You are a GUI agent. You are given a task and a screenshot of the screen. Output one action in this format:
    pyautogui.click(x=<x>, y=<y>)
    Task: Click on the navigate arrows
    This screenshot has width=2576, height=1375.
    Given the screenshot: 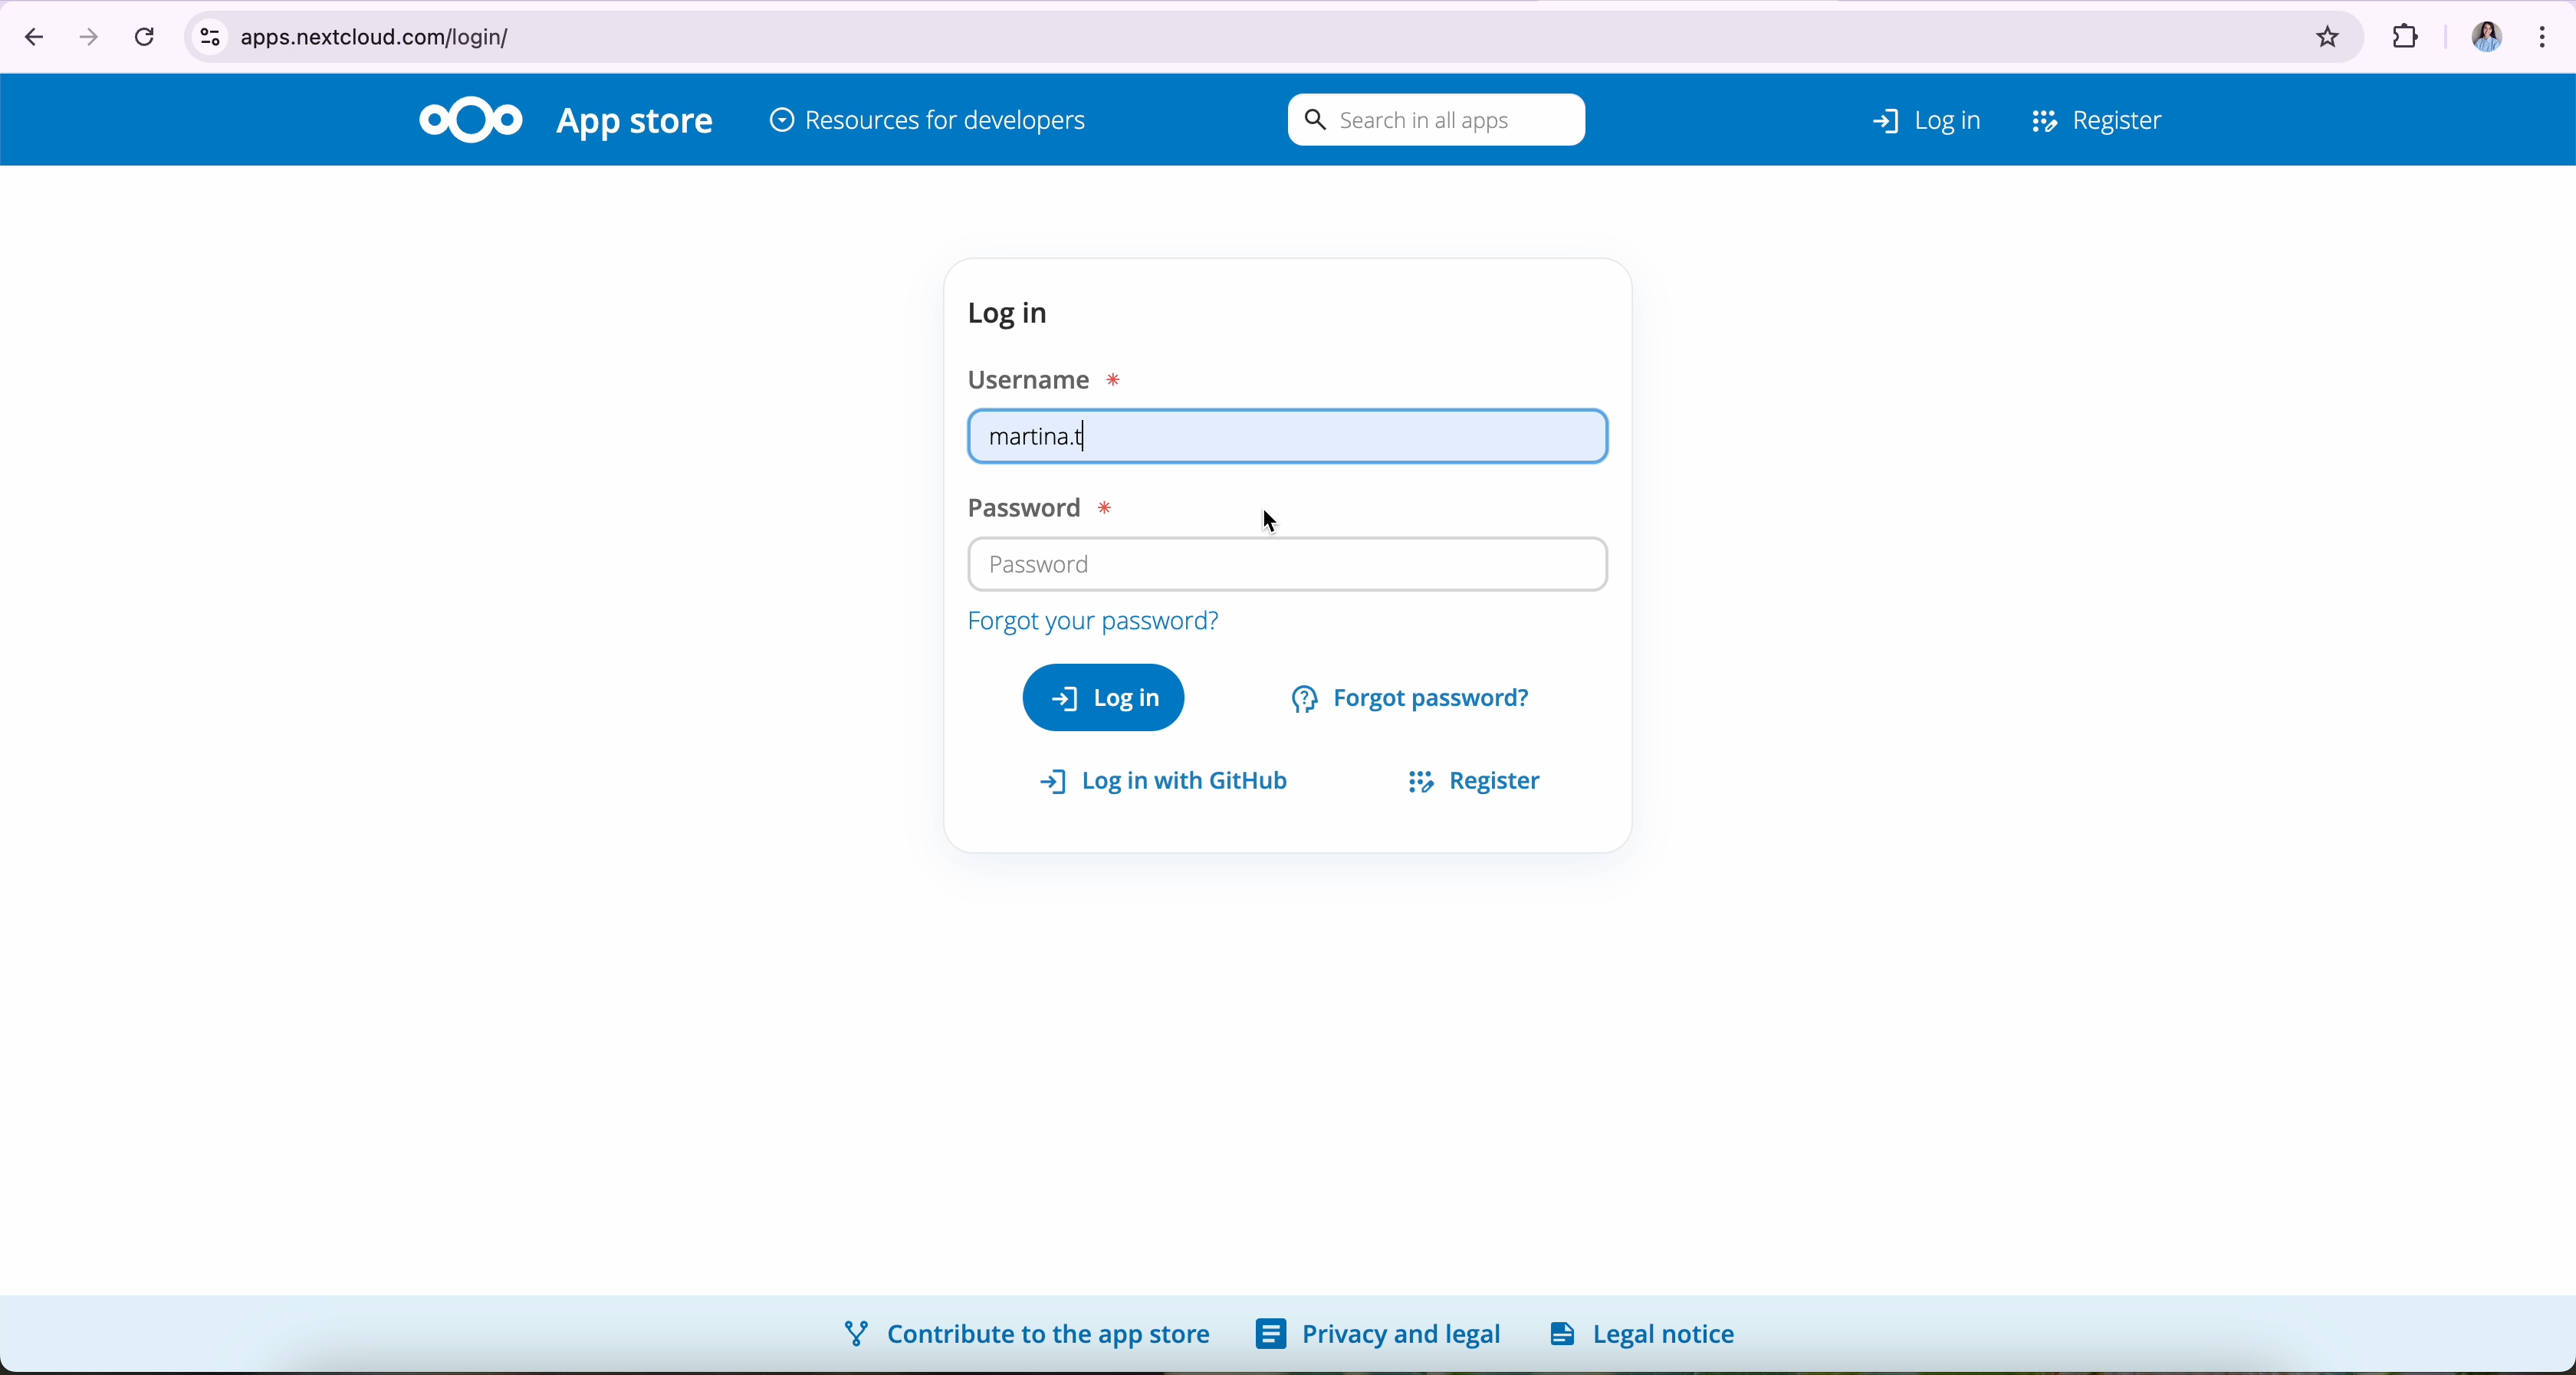 What is the action you would take?
    pyautogui.click(x=55, y=34)
    